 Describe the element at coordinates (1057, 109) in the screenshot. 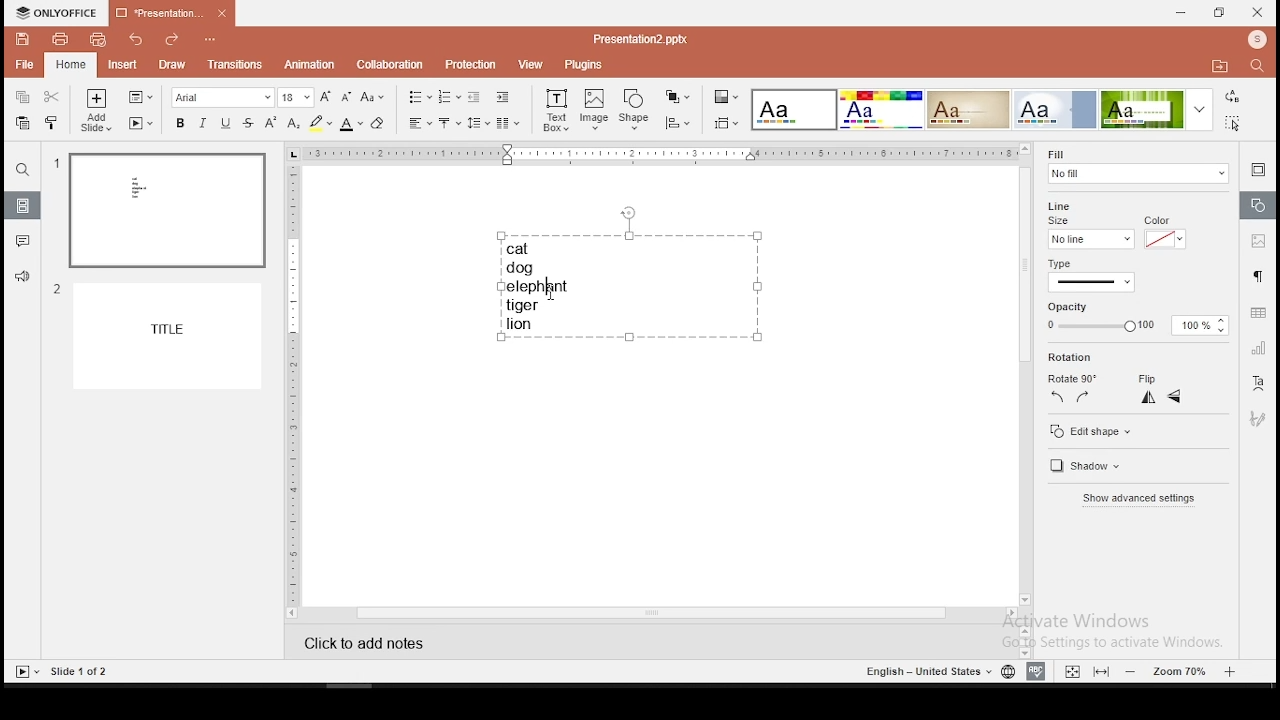

I see `theme ` at that location.